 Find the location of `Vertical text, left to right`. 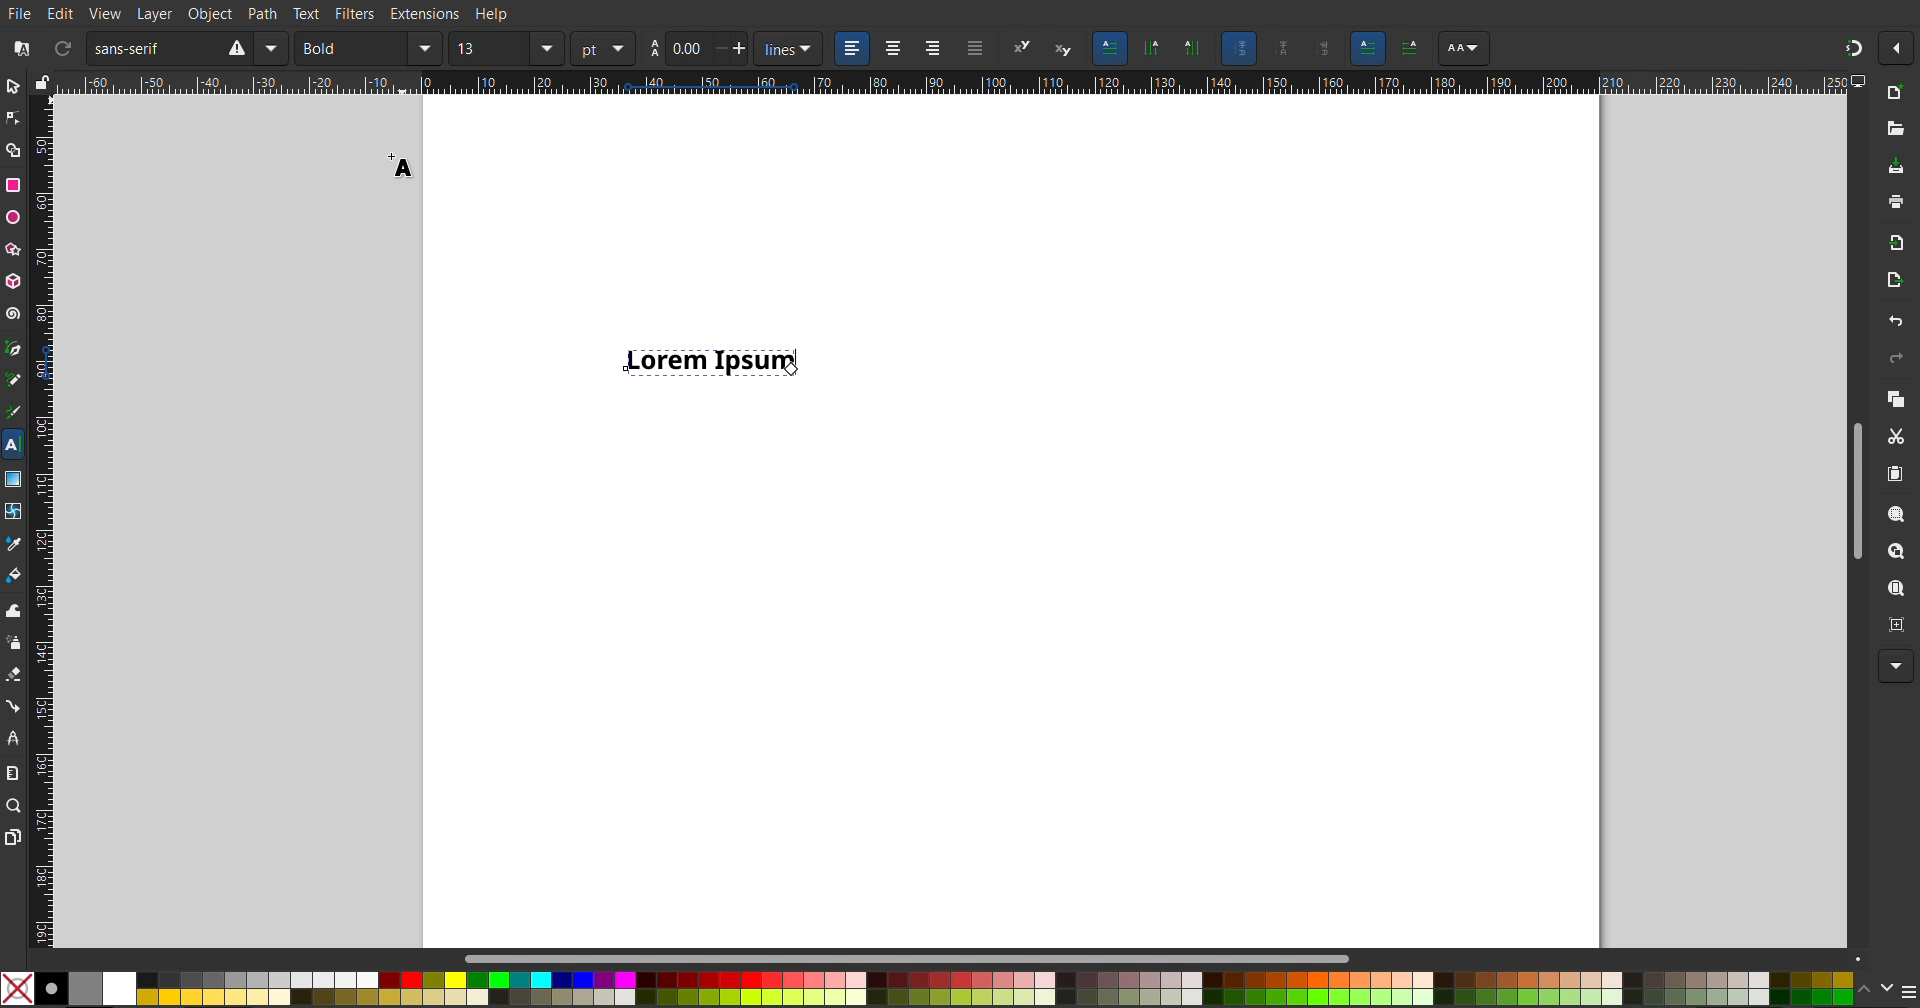

Vertical text, left to right is located at coordinates (1190, 50).